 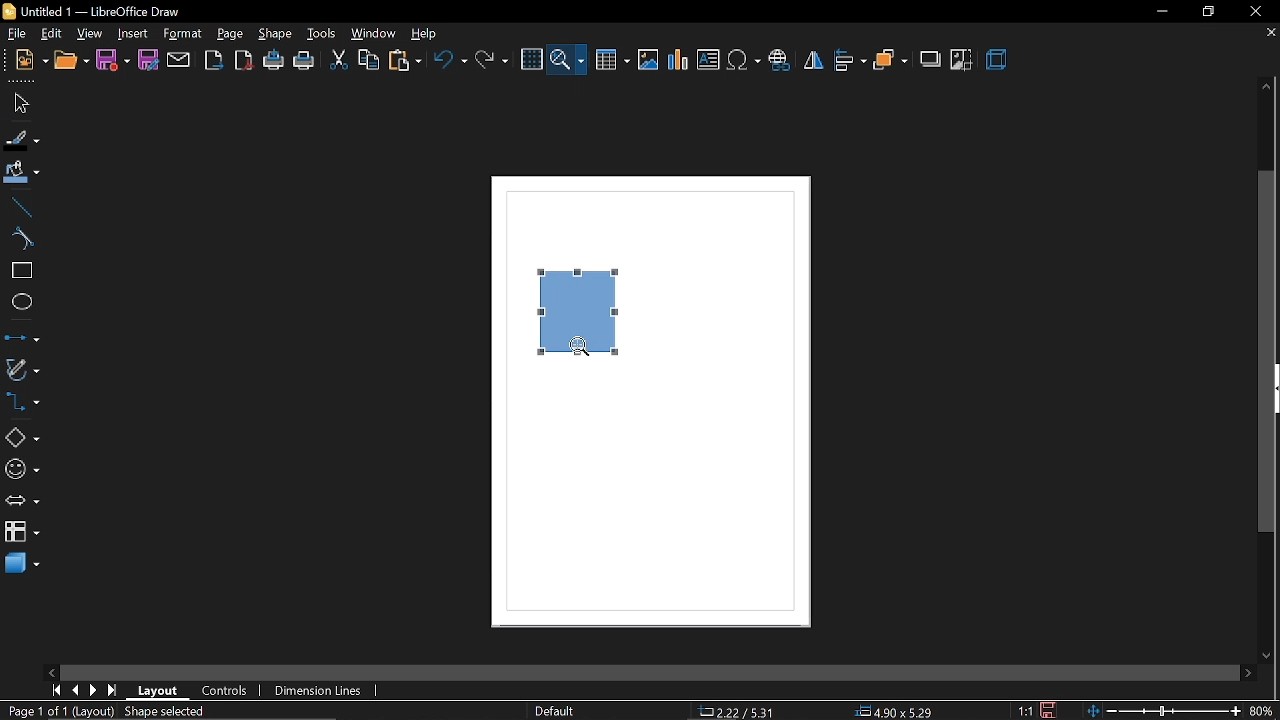 What do you see at coordinates (1253, 10) in the screenshot?
I see `close` at bounding box center [1253, 10].